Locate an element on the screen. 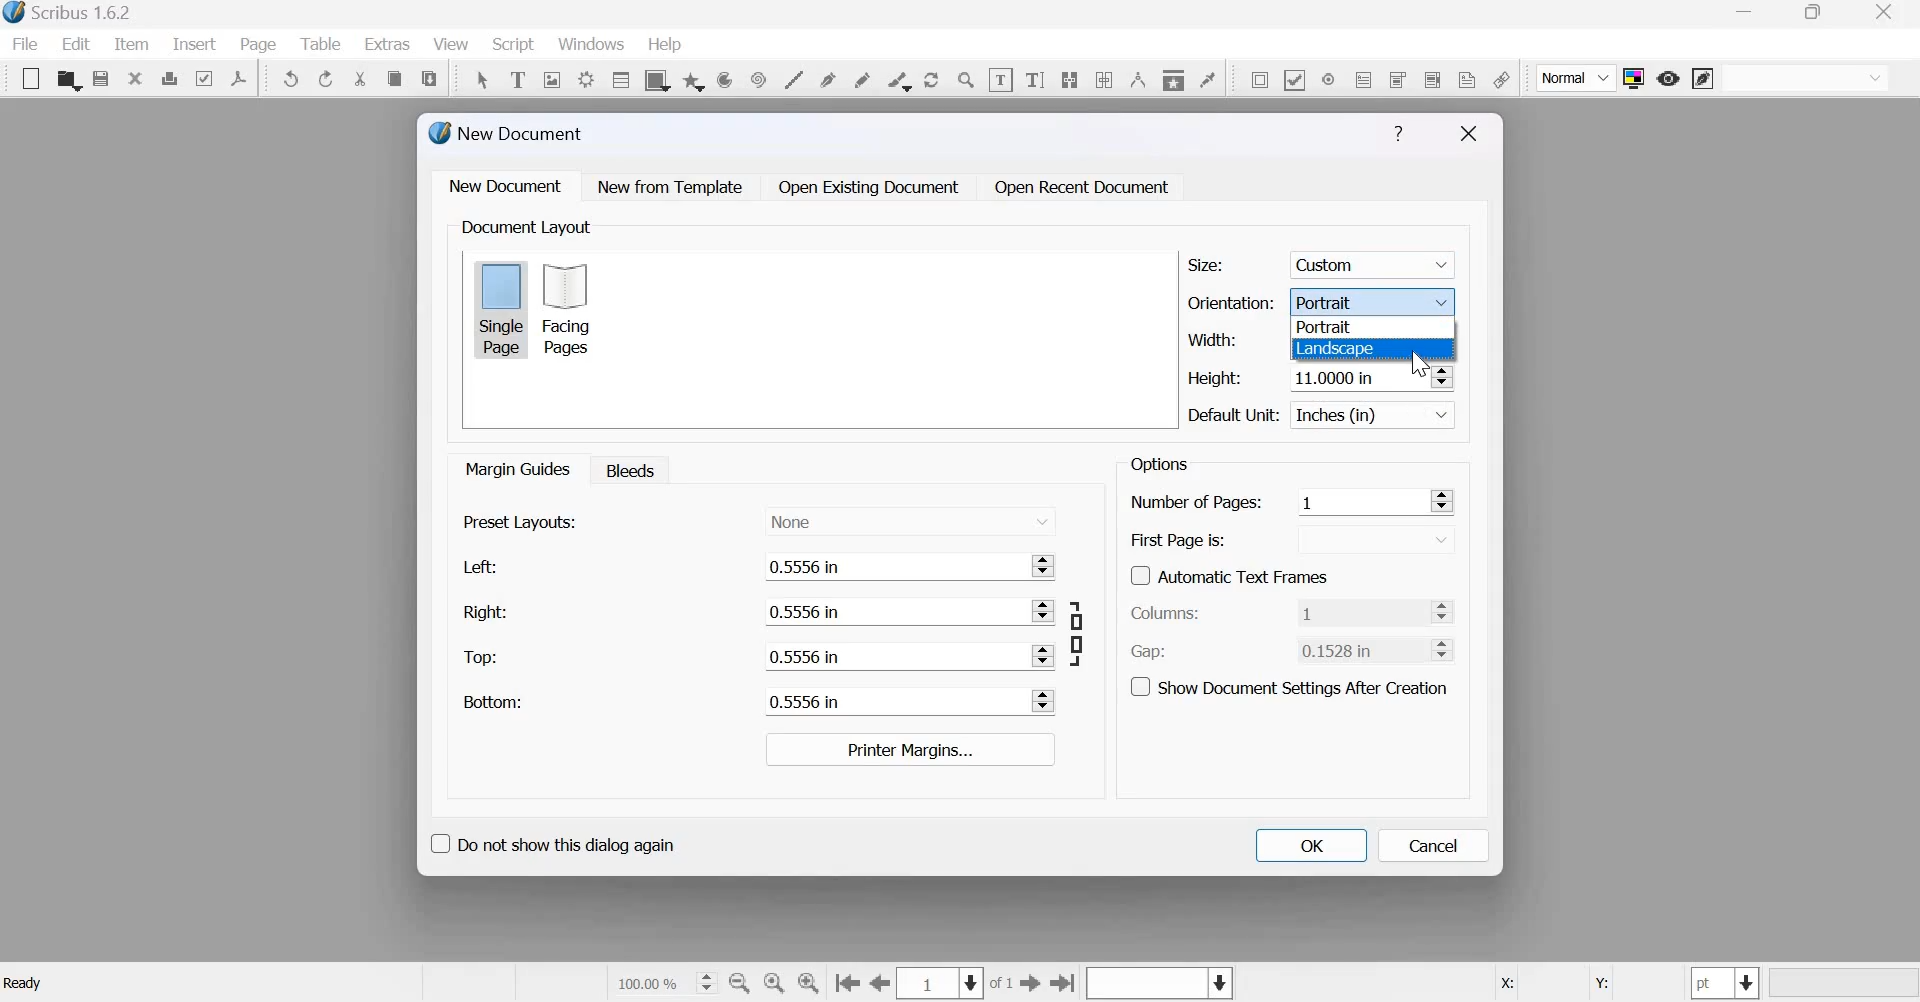 Image resolution: width=1920 pixels, height=1002 pixels. Table is located at coordinates (323, 44).